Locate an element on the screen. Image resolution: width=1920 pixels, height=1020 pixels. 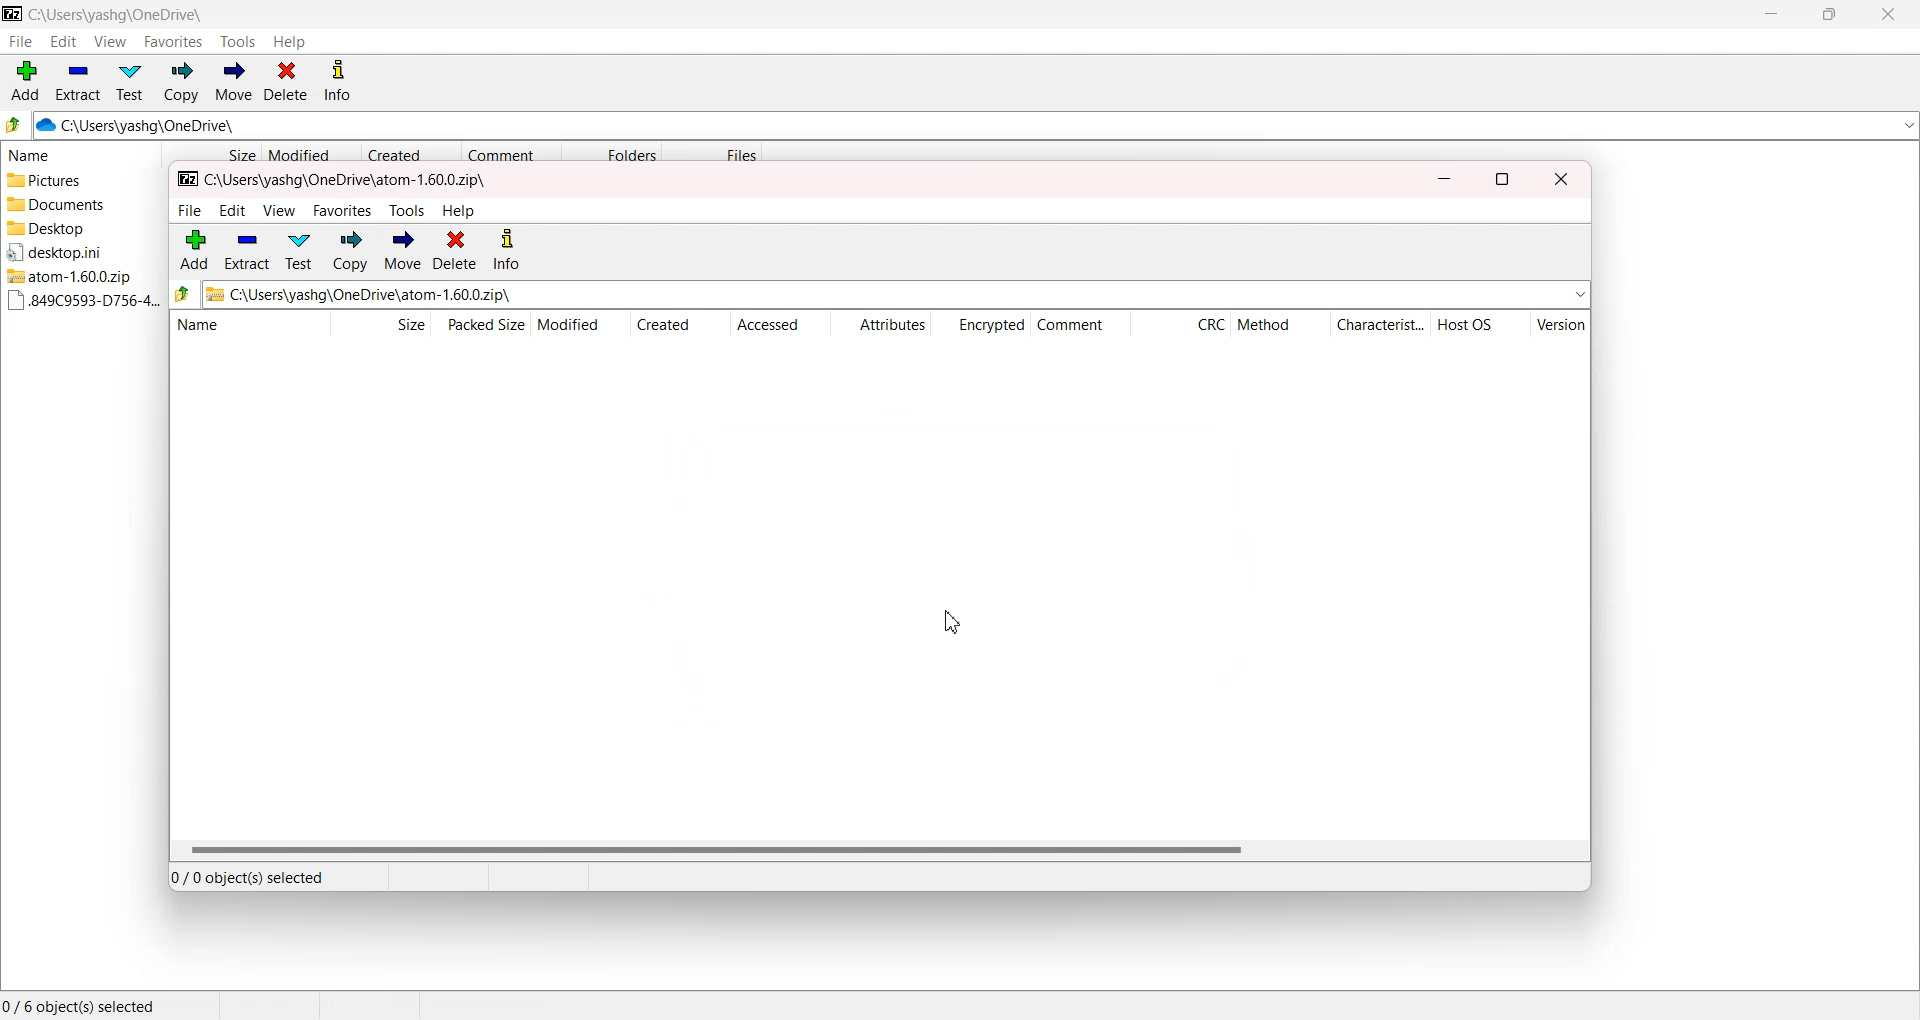
Zip file path address - C:\Users\yashg\OneDrive\atom-1.60.0.zip\ is located at coordinates (360, 294).